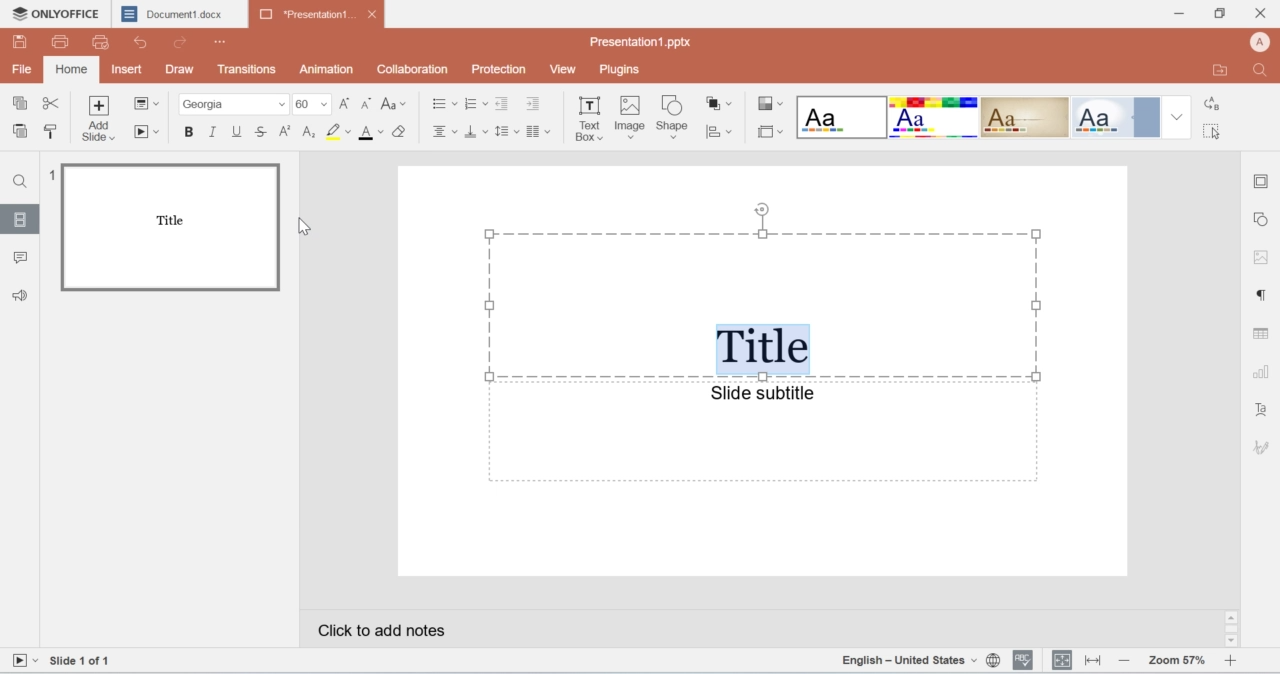 Image resolution: width=1280 pixels, height=674 pixels. I want to click on close, so click(1262, 11).